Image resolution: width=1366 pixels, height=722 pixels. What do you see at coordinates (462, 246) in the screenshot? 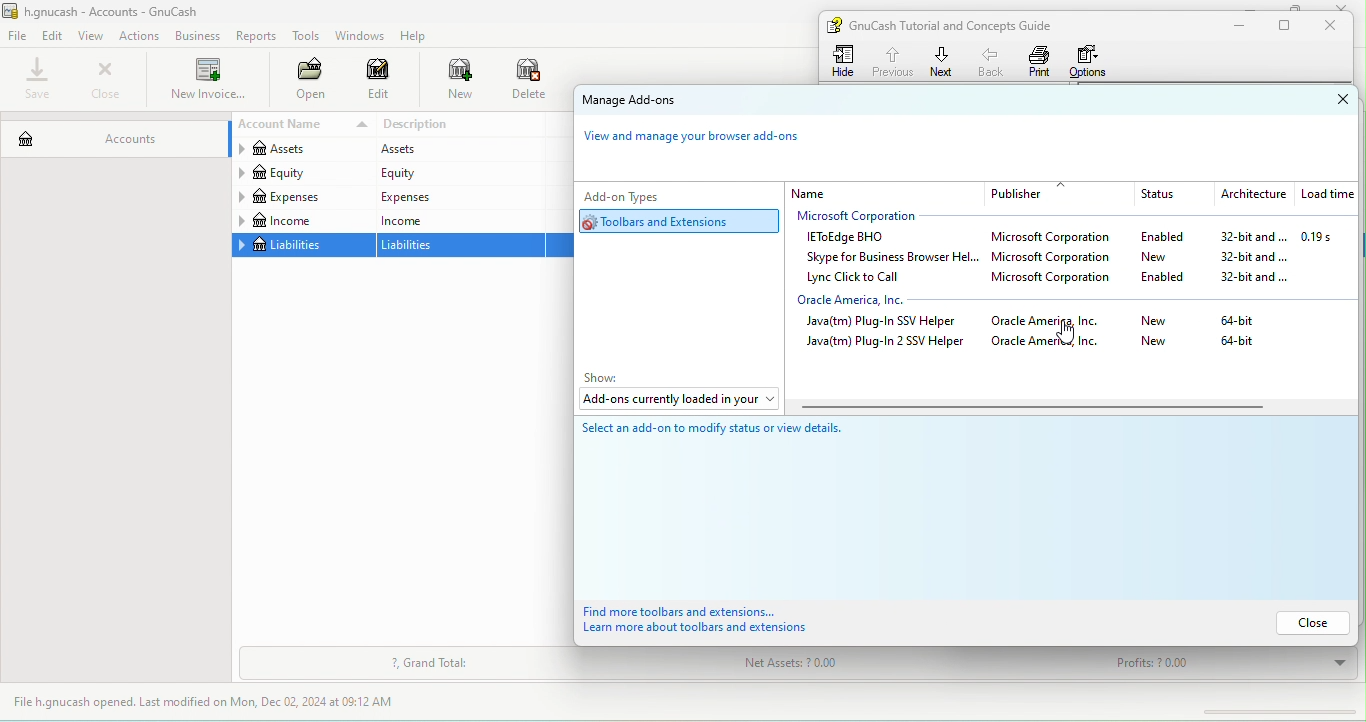
I see `liabilities` at bounding box center [462, 246].